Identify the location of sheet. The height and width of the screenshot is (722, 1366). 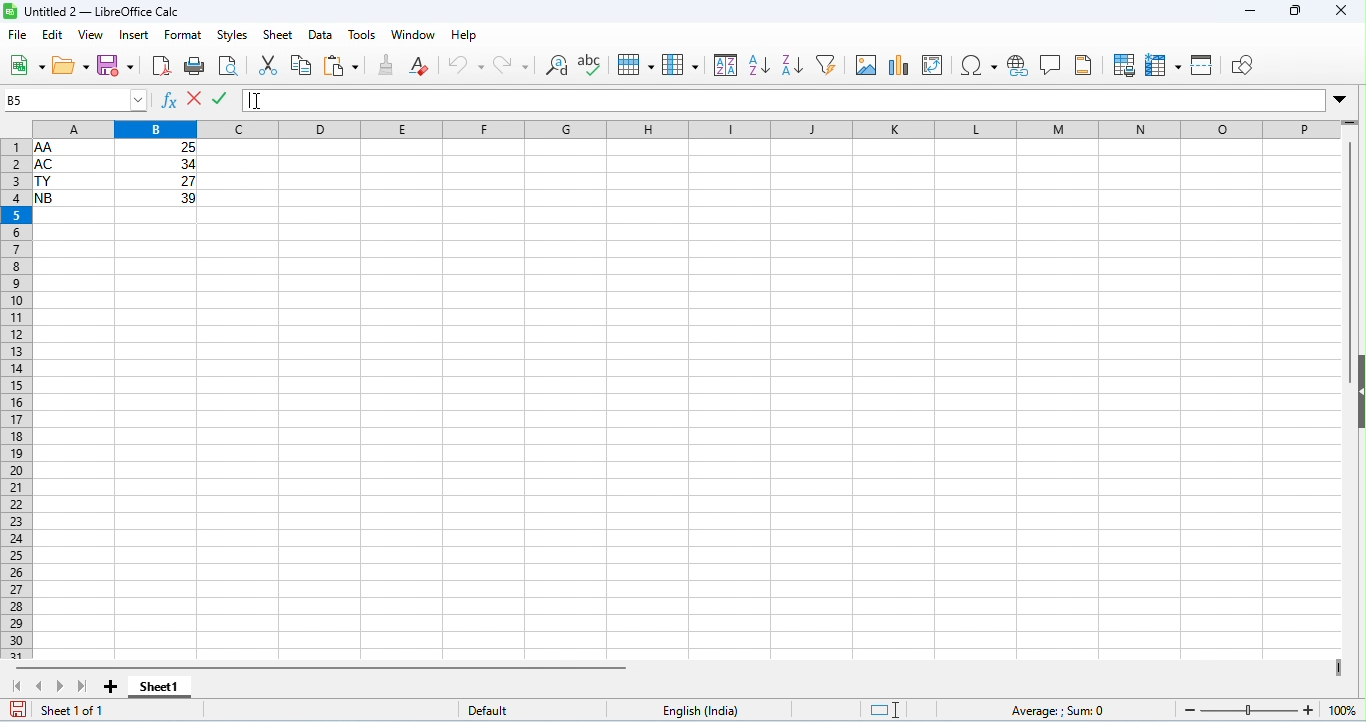
(280, 35).